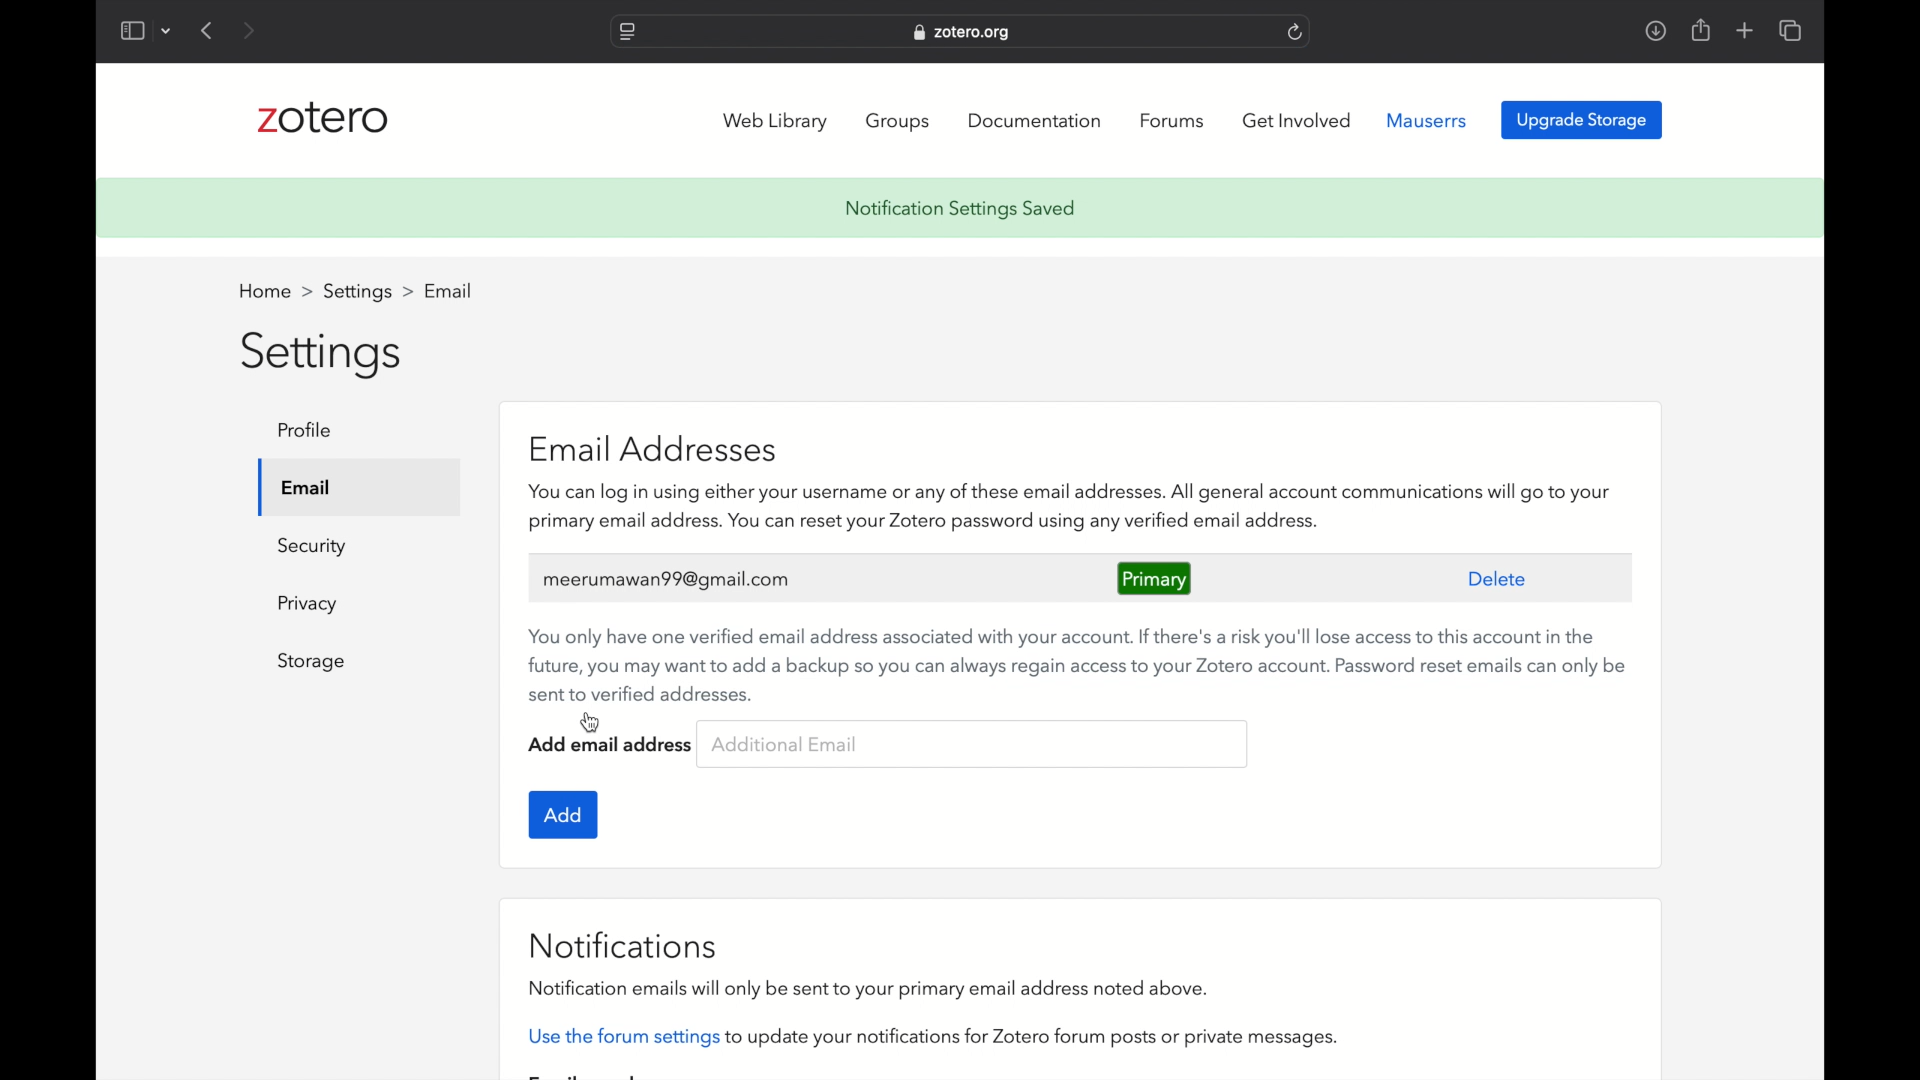 The height and width of the screenshot is (1080, 1920). Describe the element at coordinates (208, 30) in the screenshot. I see `previous` at that location.